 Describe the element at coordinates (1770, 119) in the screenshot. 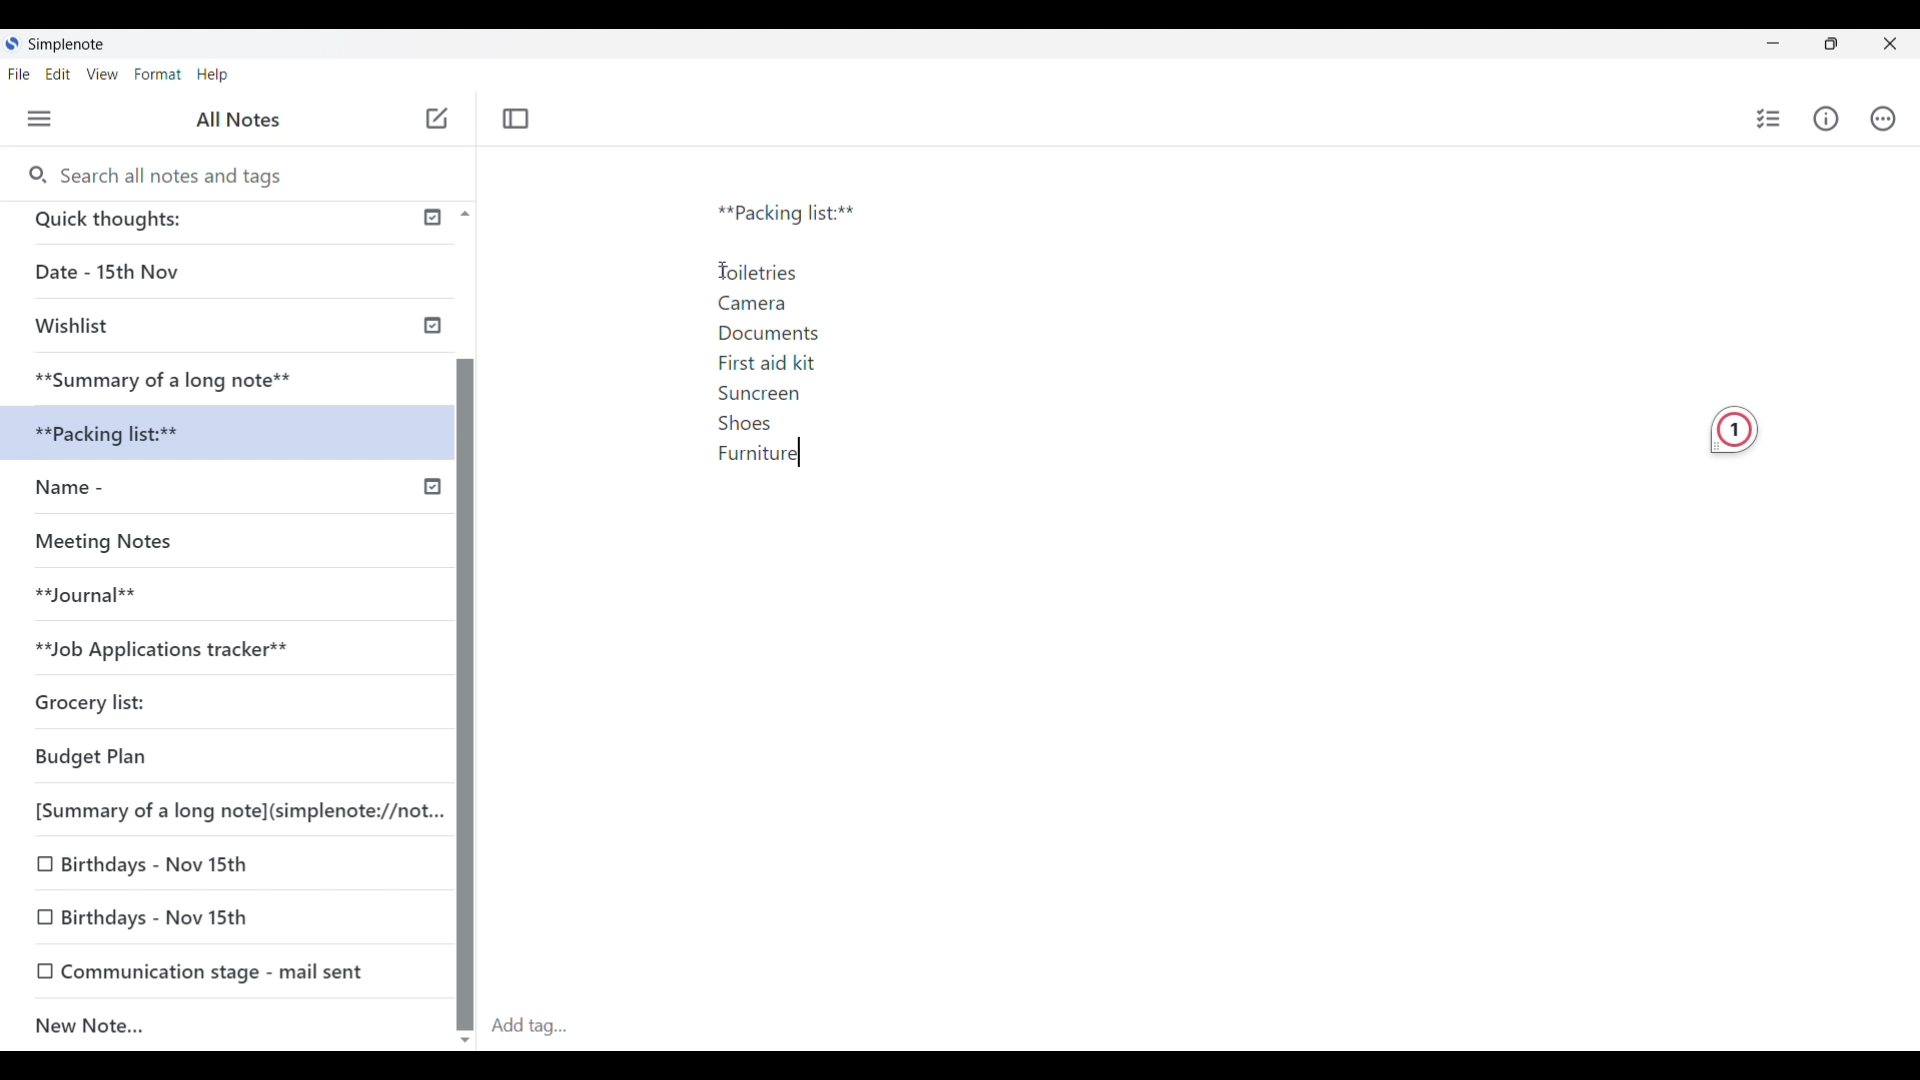

I see `Insert checklist` at that location.